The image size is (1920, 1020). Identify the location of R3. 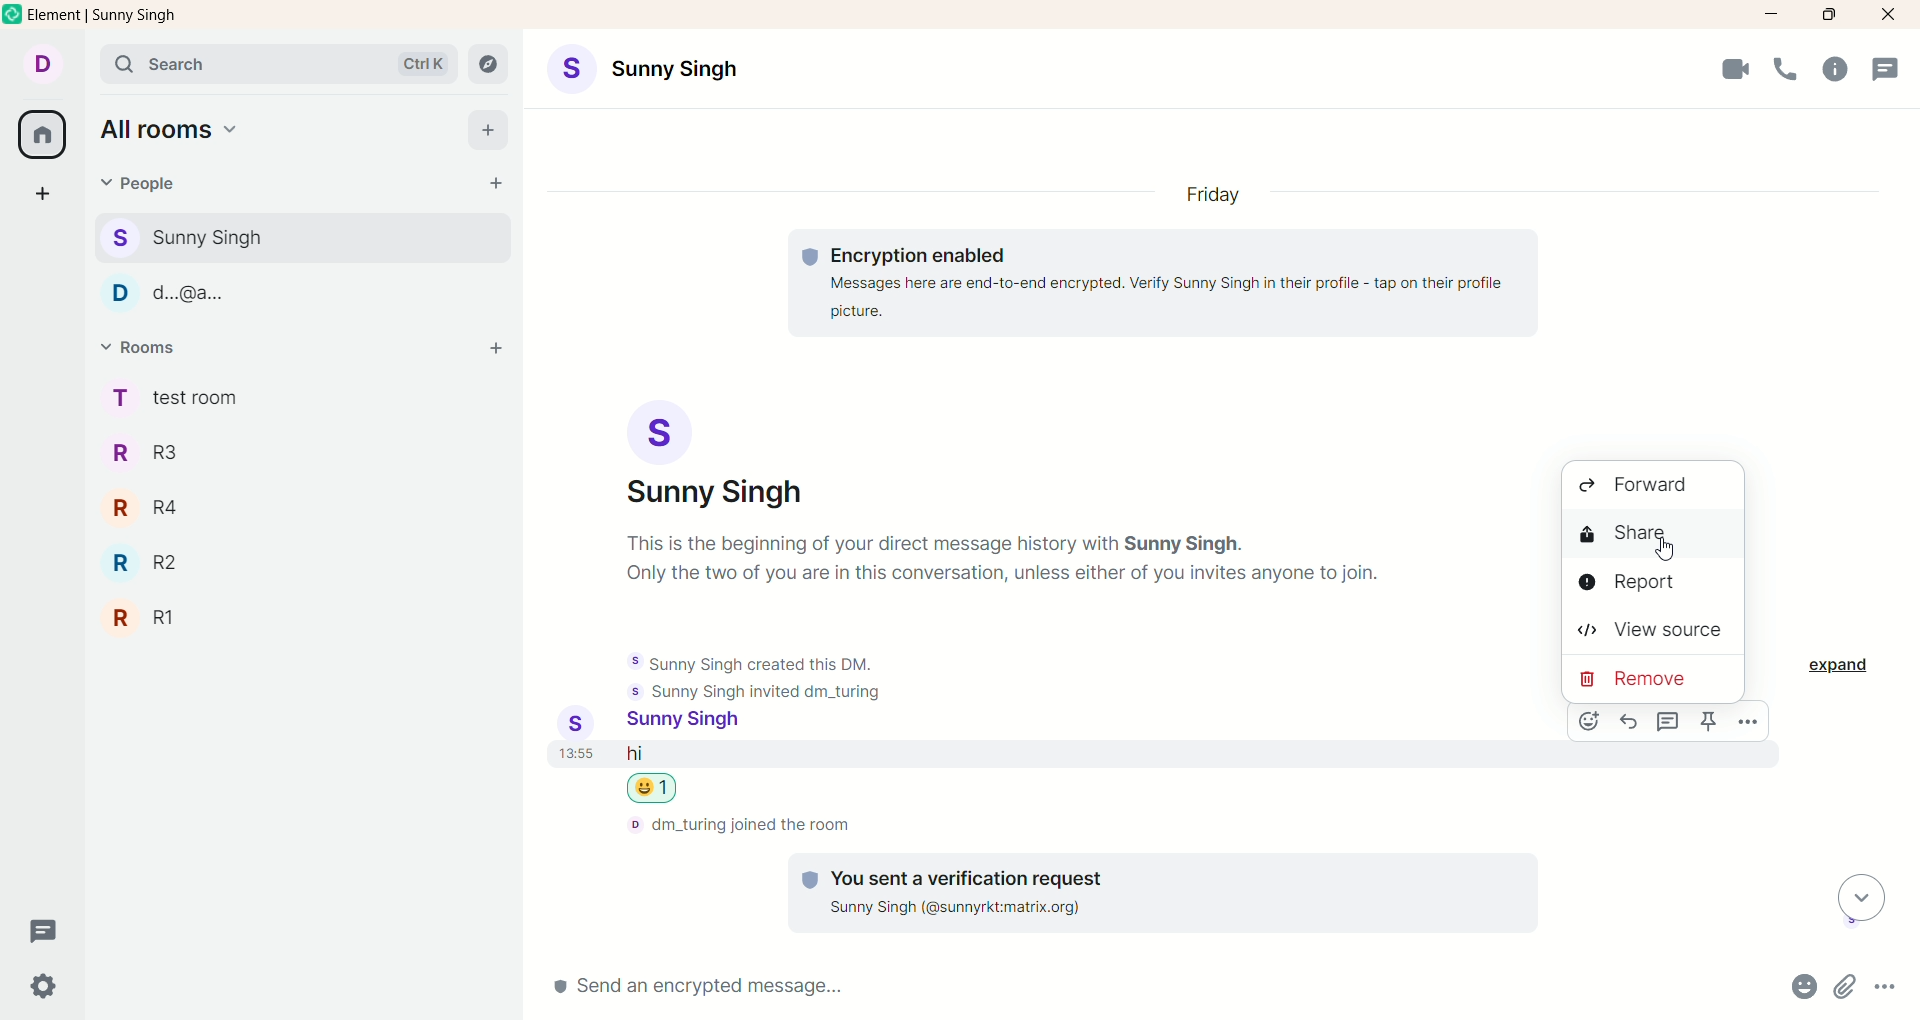
(153, 456).